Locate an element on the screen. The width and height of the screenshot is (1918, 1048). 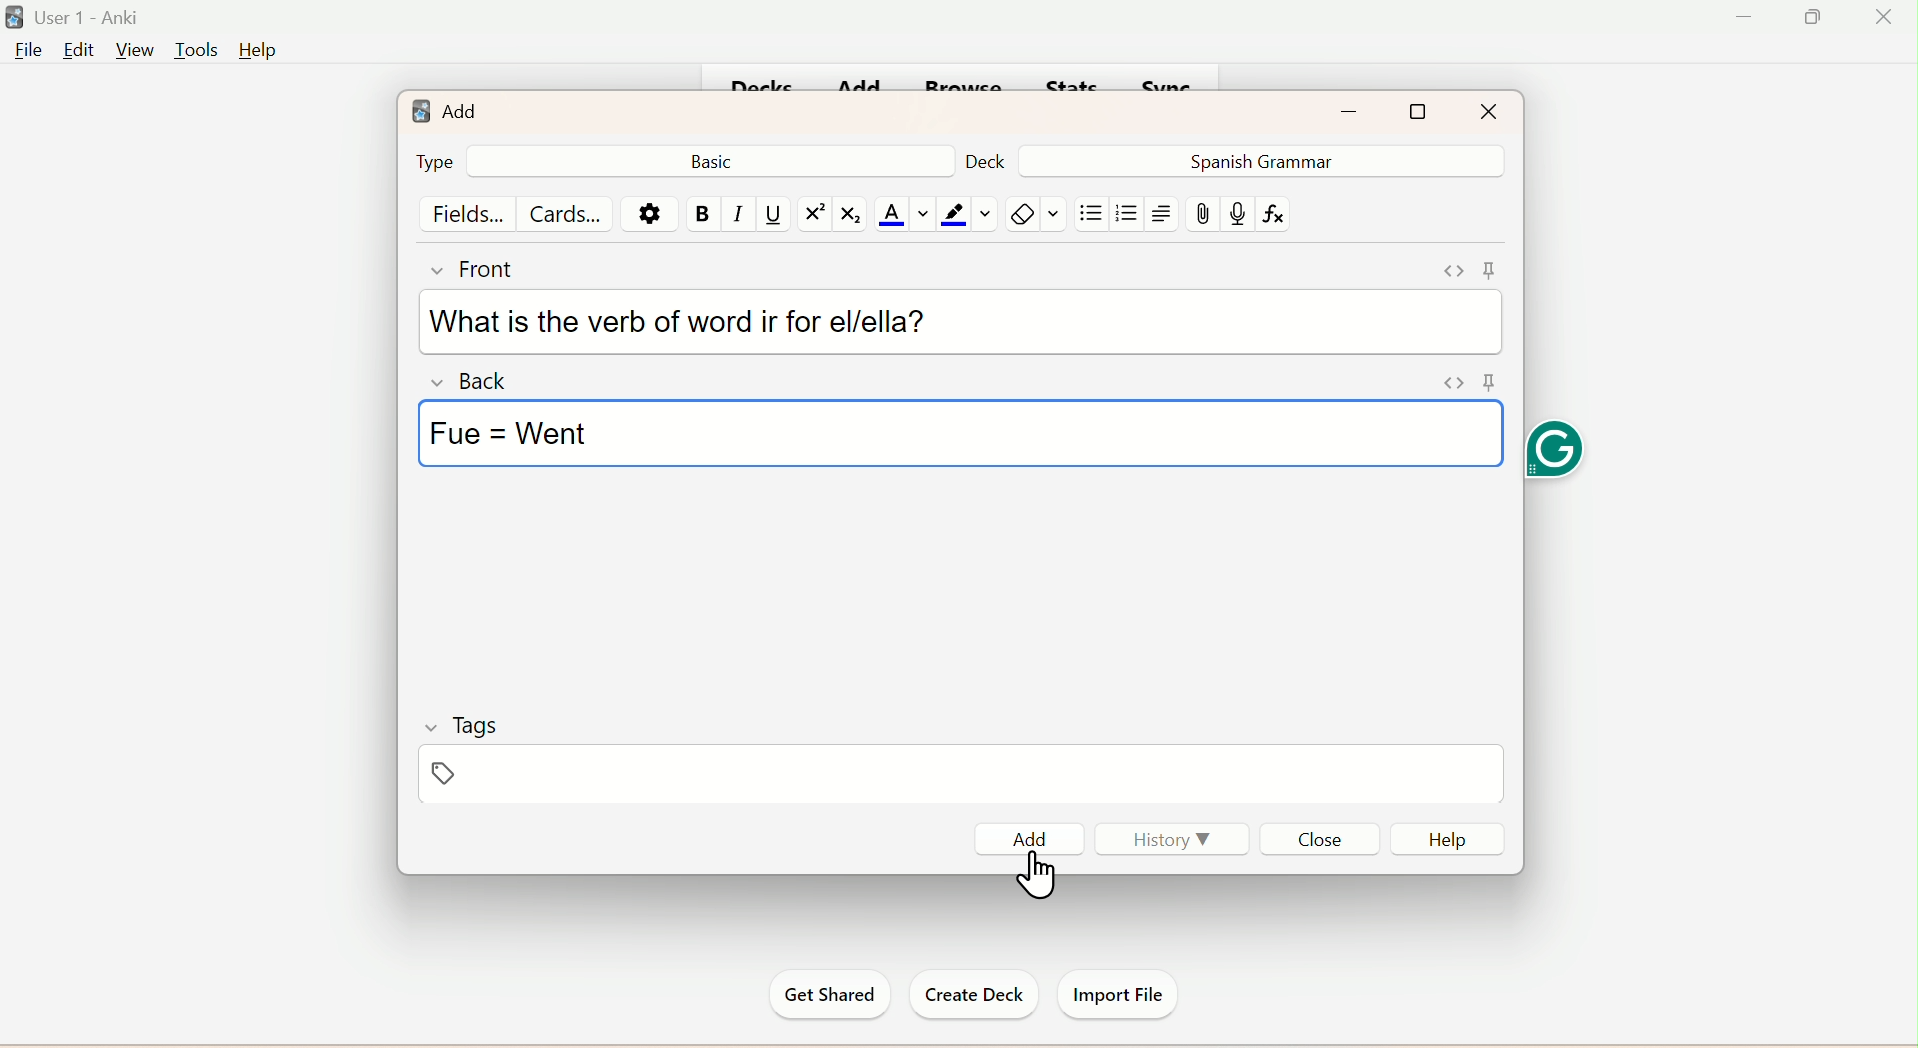
Fue = Went is located at coordinates (504, 440).